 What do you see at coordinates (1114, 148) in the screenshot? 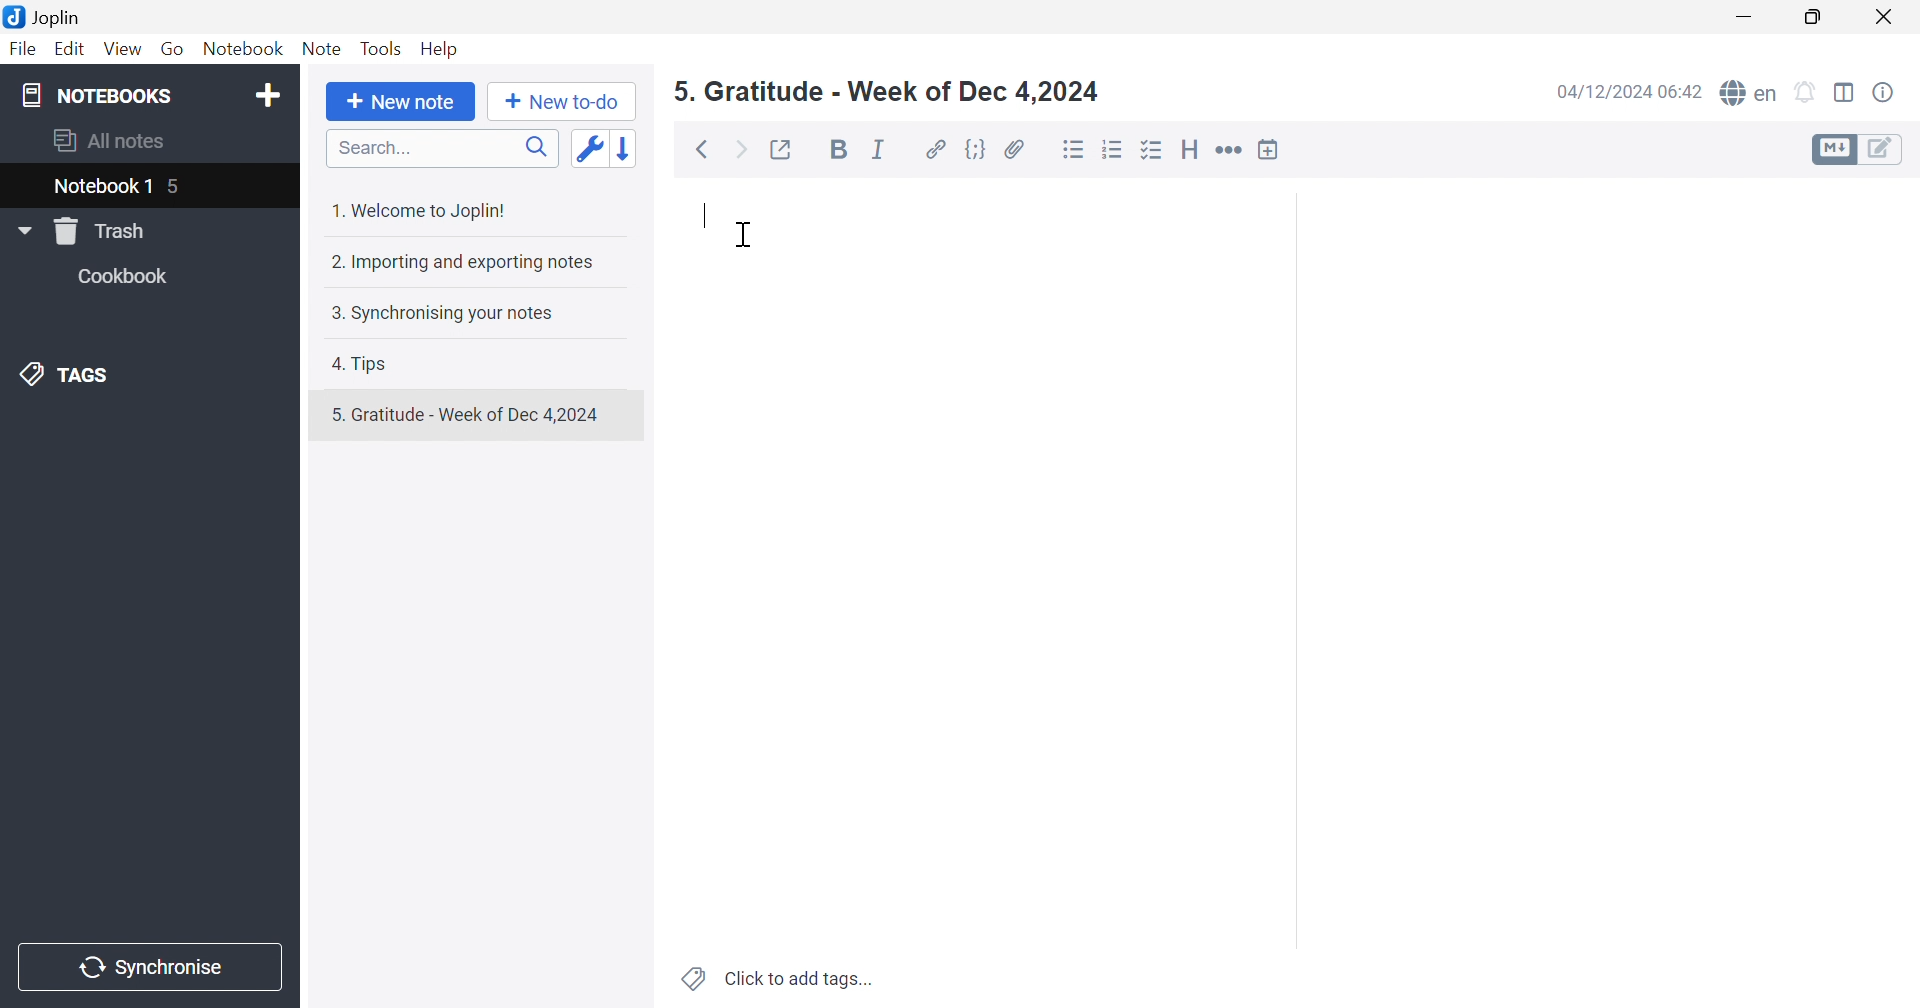
I see `Numbered list` at bounding box center [1114, 148].